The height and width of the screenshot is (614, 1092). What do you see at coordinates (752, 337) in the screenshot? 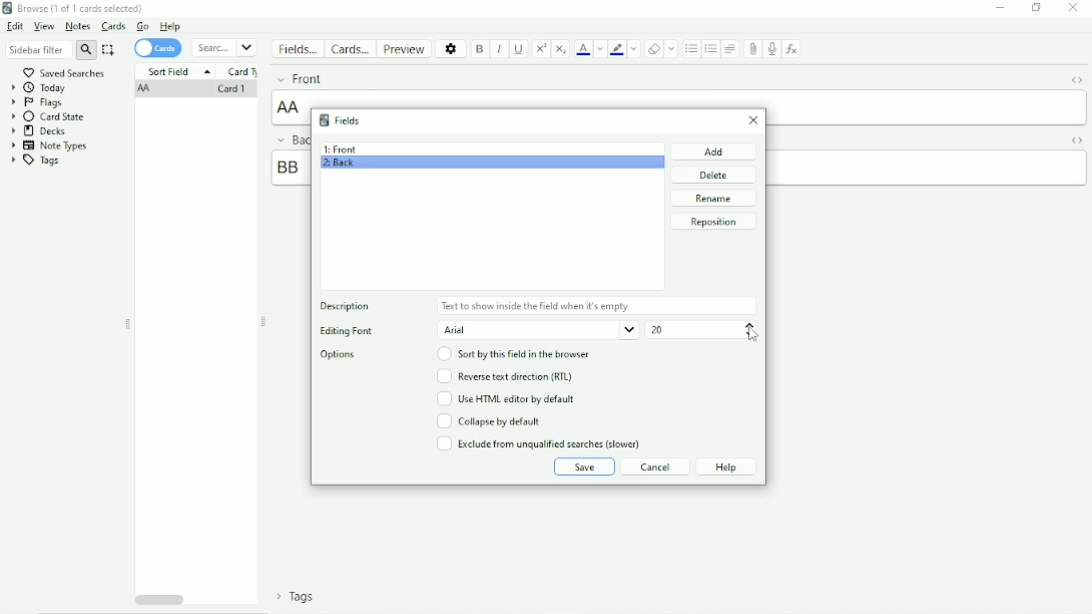
I see `cursor` at bounding box center [752, 337].